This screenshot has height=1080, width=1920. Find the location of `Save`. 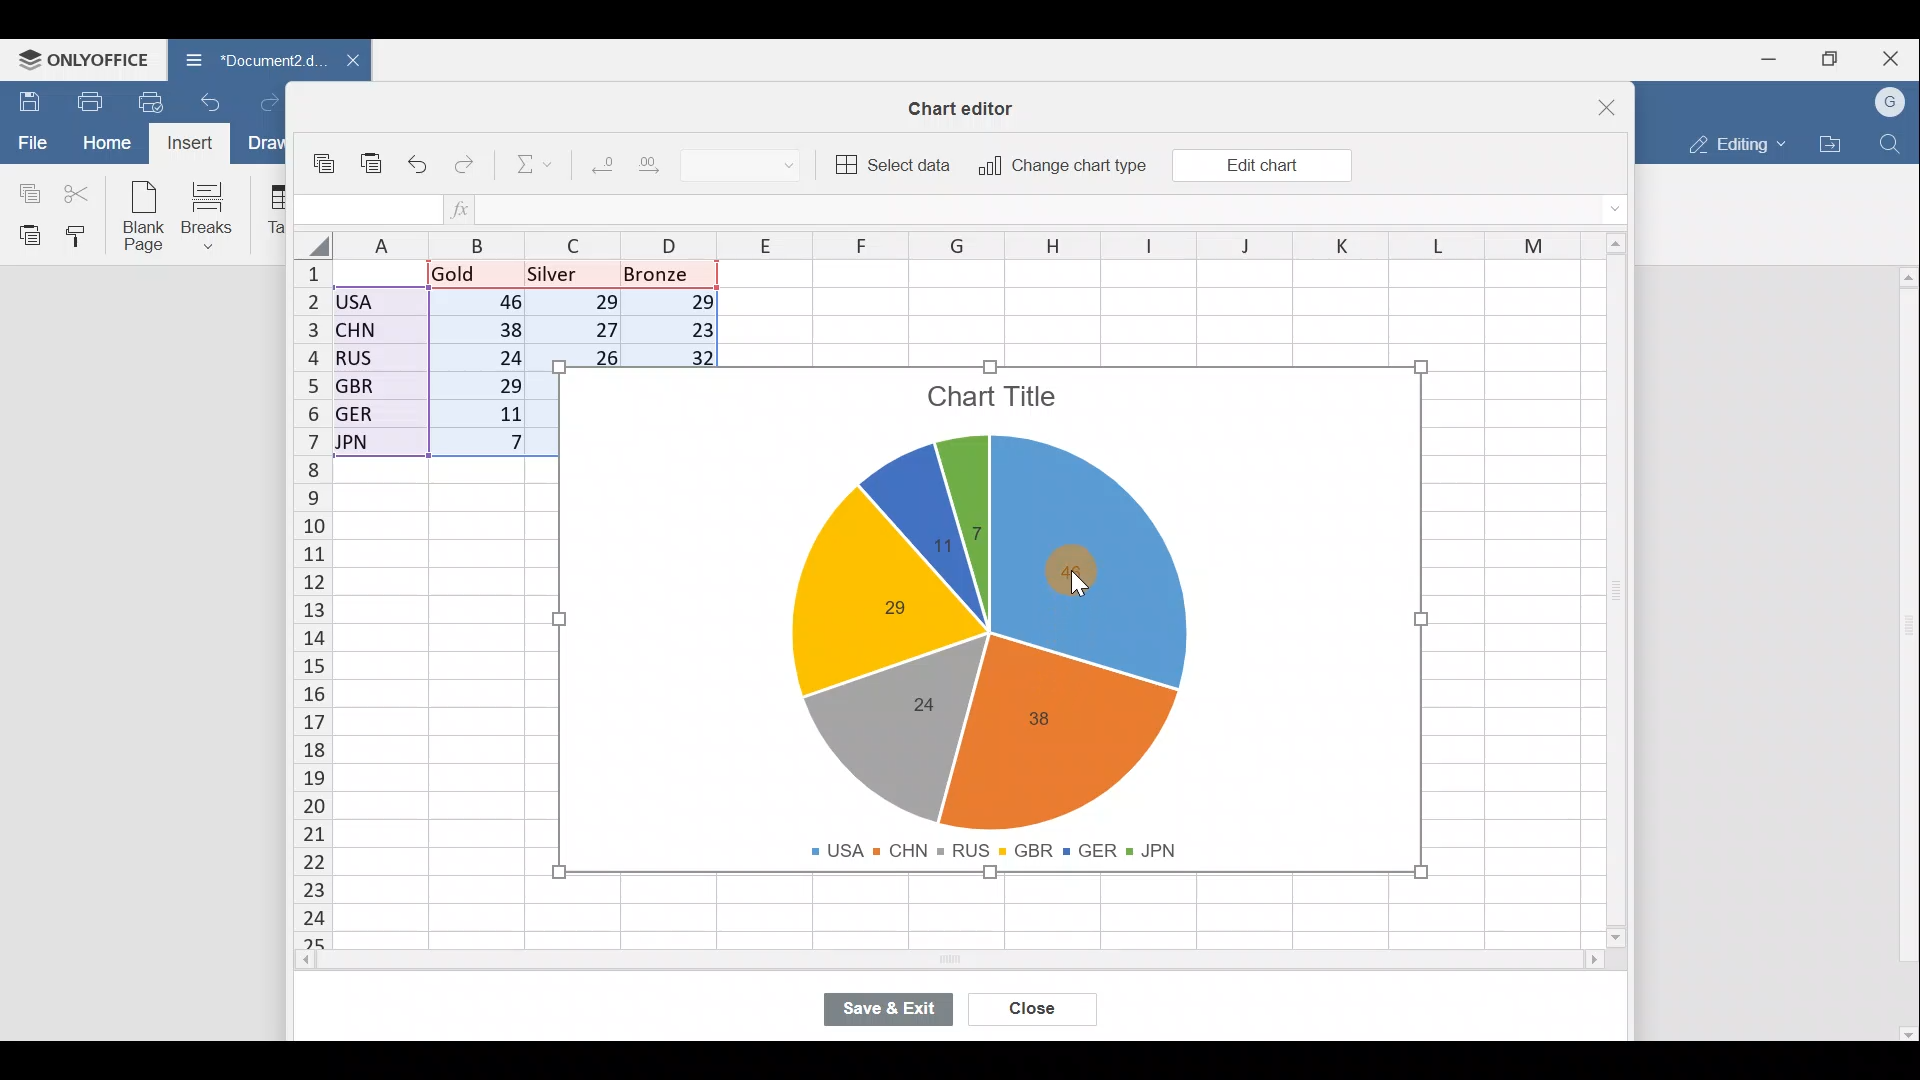

Save is located at coordinates (25, 101).